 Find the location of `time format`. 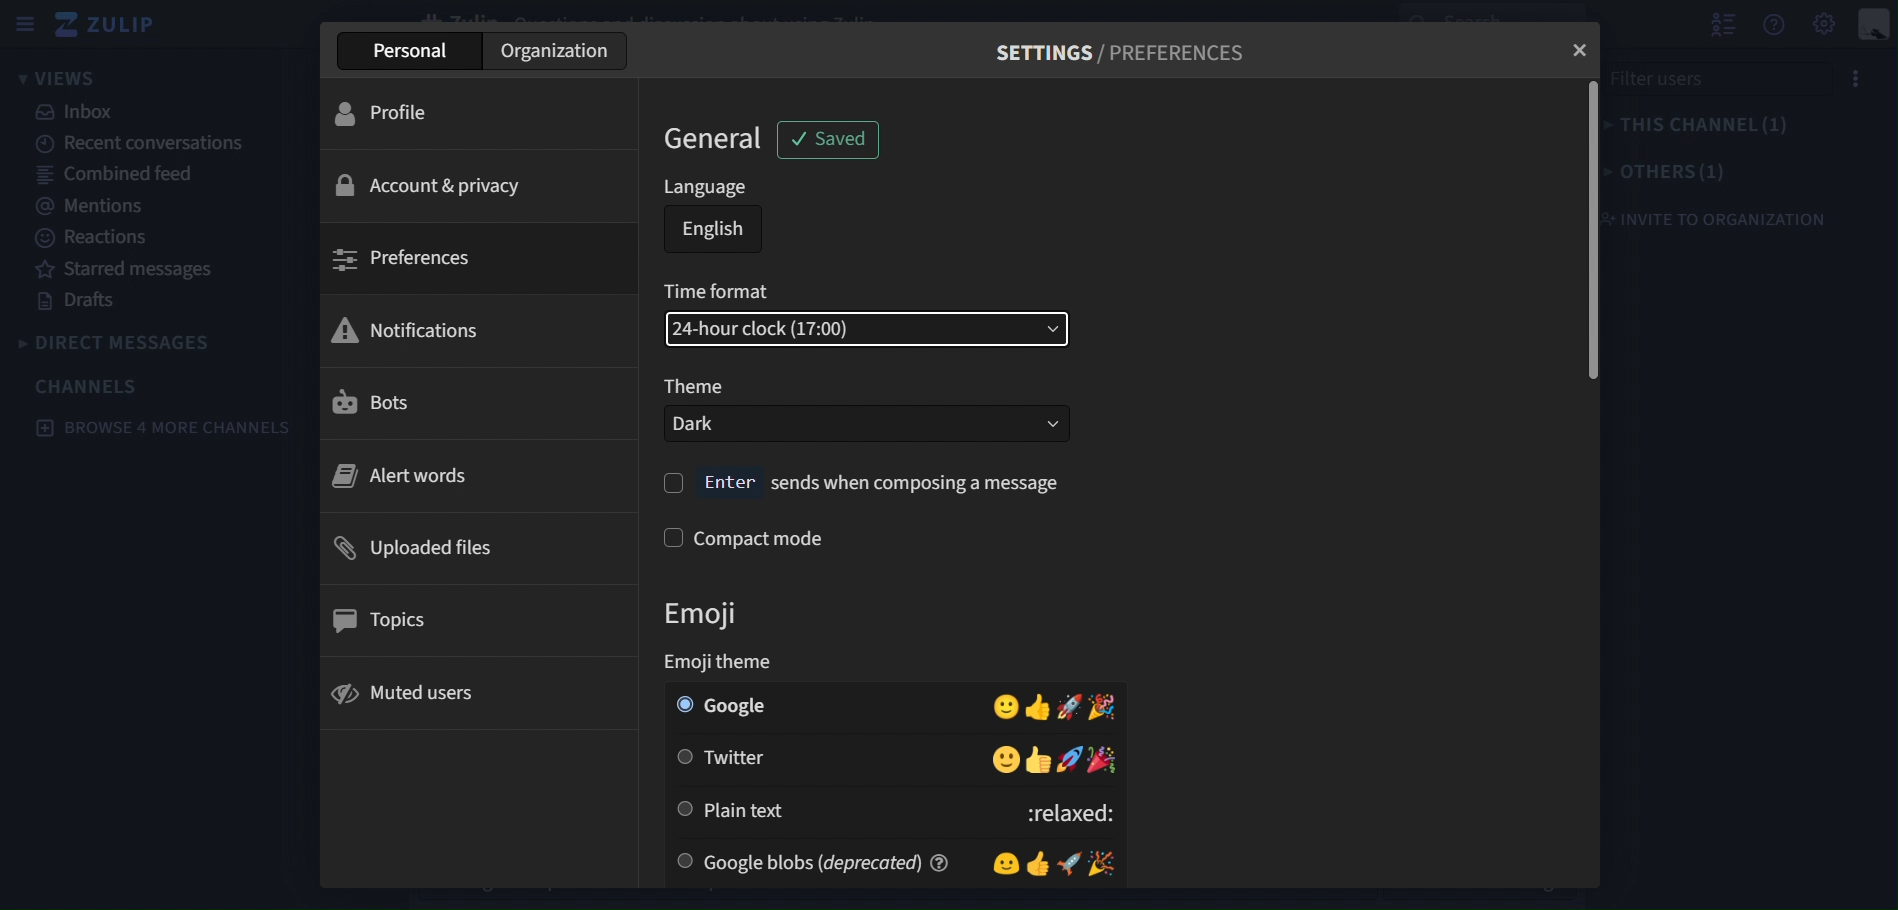

time format is located at coordinates (726, 291).